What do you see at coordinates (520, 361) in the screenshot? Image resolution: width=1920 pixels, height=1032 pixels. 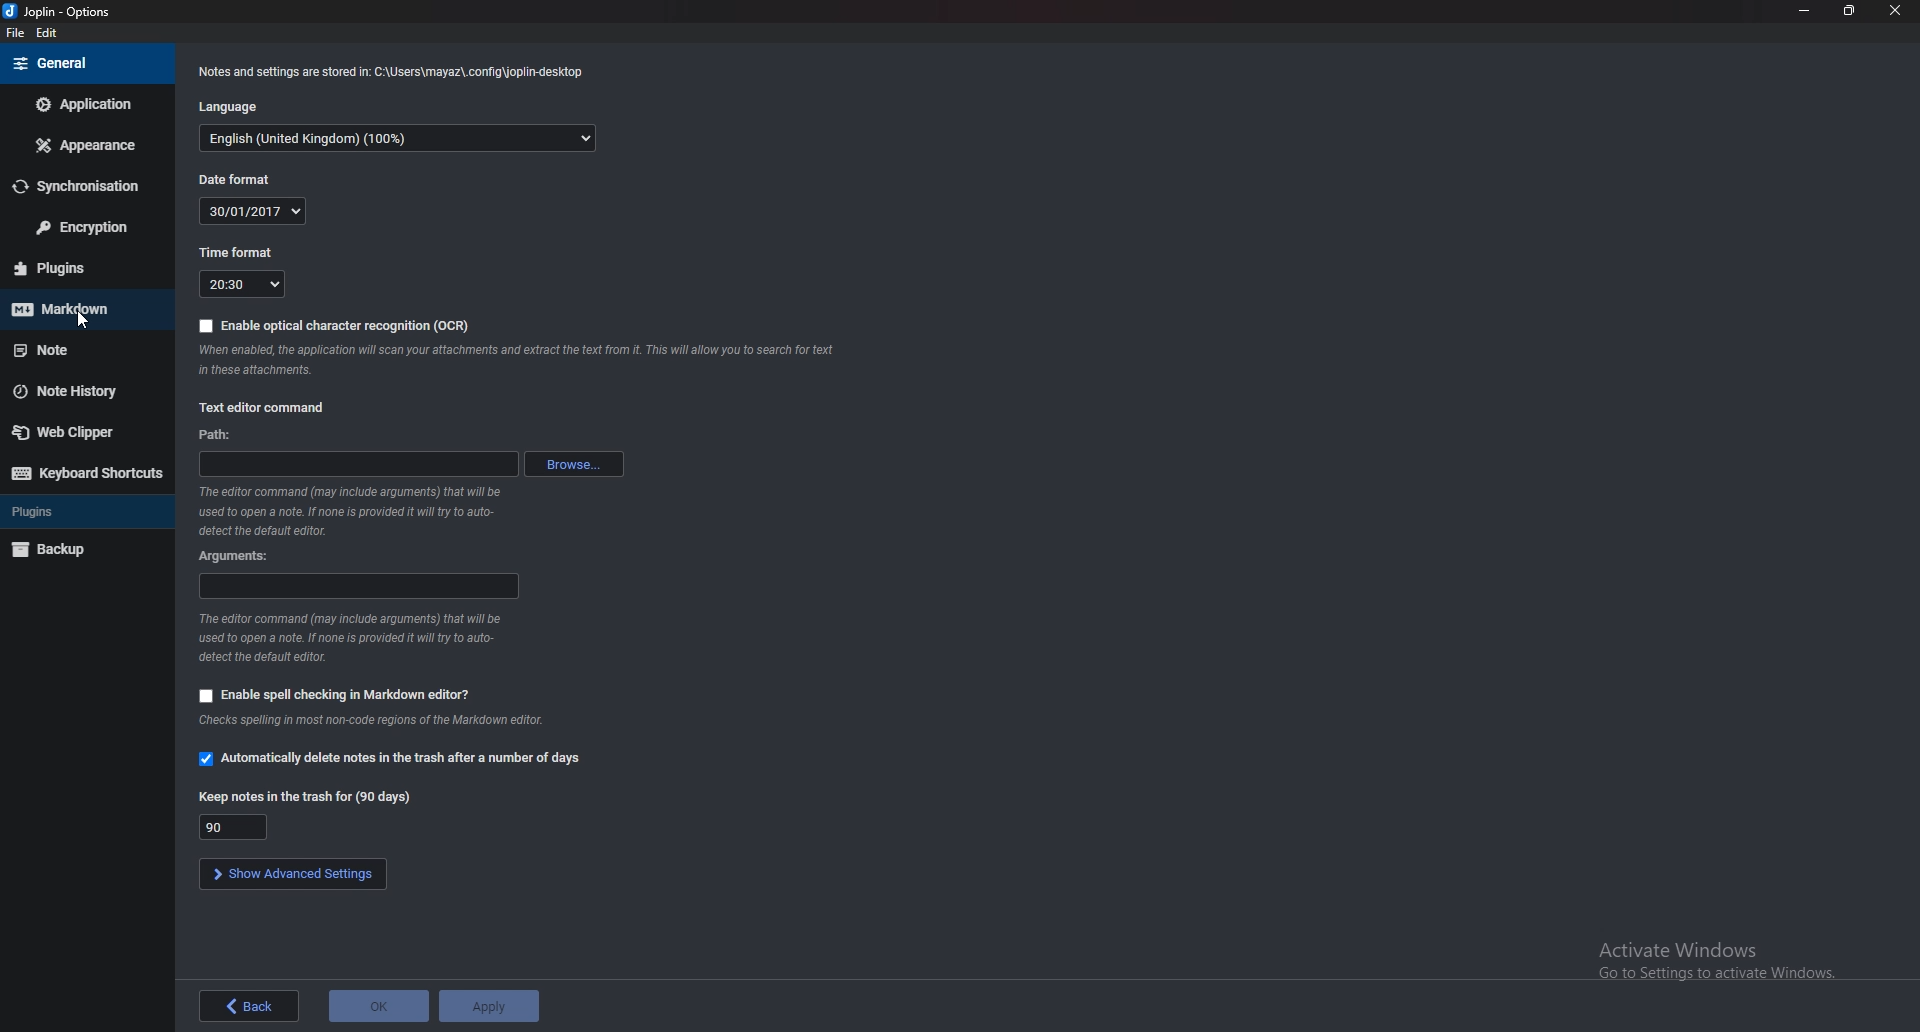 I see `When enabled the application will scan your attachments and extract the text from it. This will allow you to search for text in these attachments.` at bounding box center [520, 361].